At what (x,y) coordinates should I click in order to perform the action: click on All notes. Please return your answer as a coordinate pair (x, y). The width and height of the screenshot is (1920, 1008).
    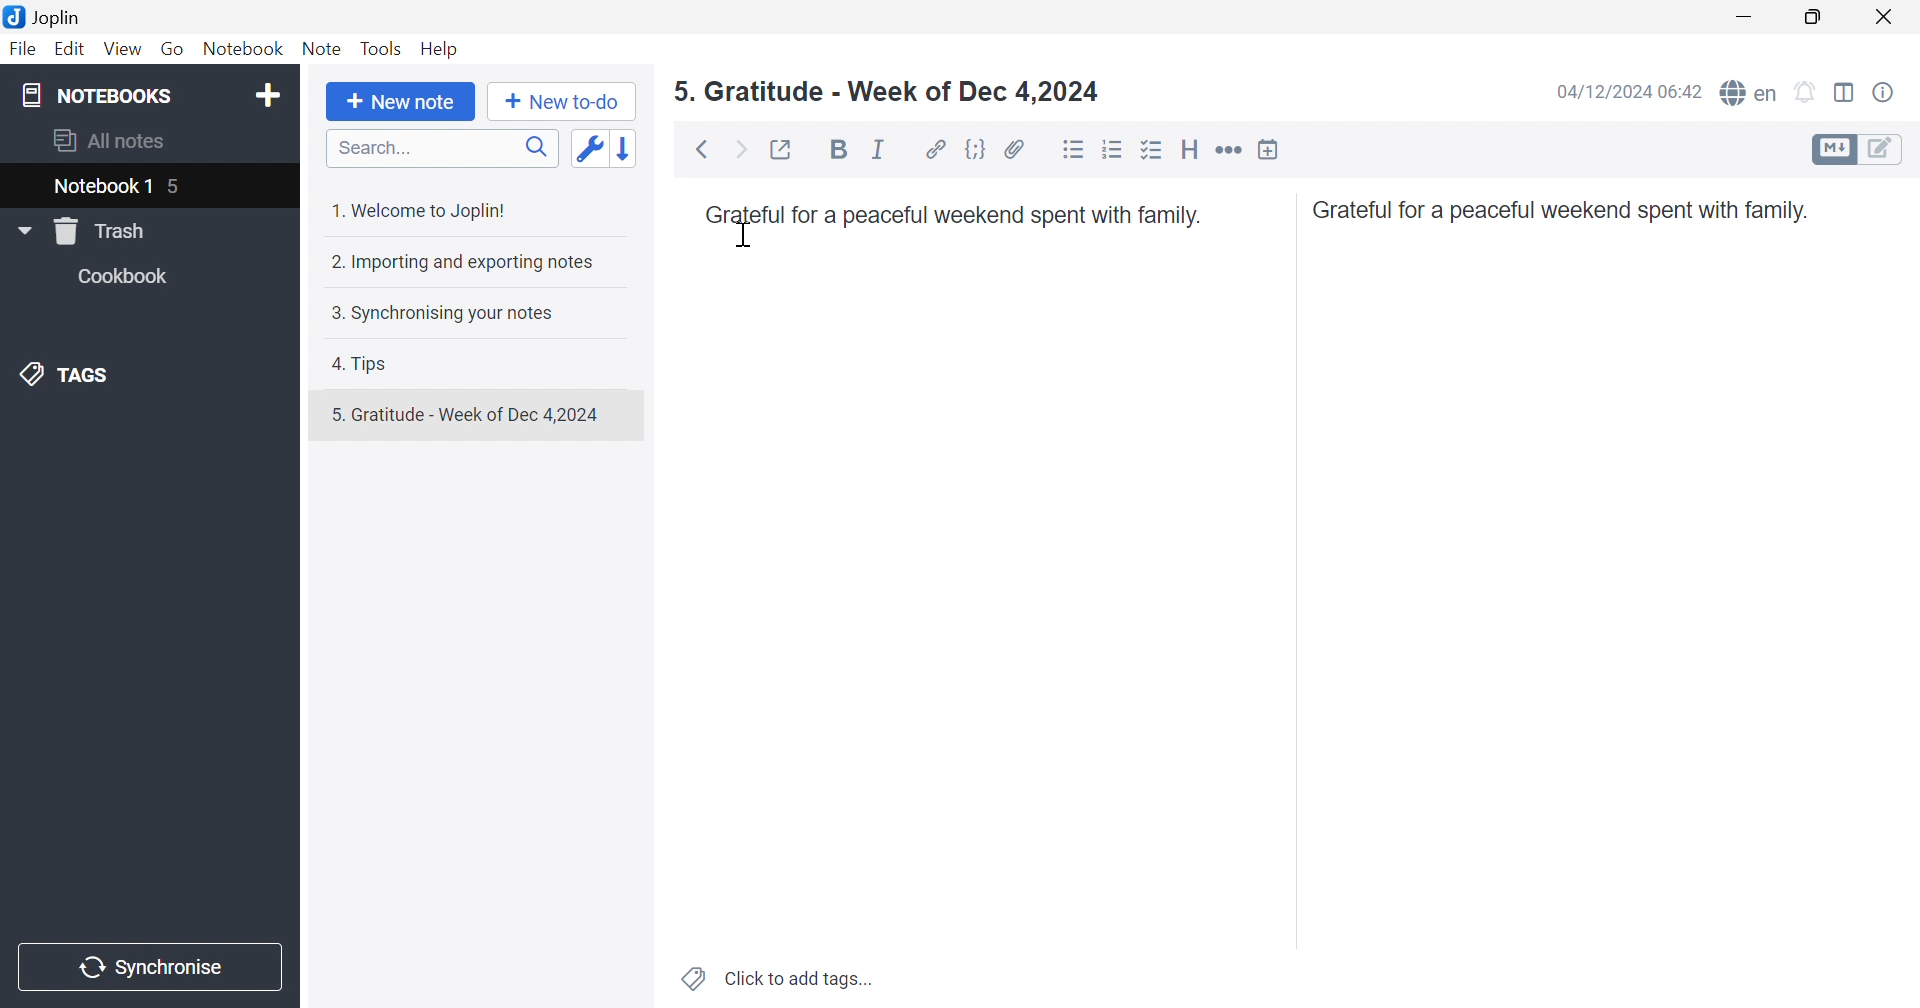
    Looking at the image, I should click on (113, 143).